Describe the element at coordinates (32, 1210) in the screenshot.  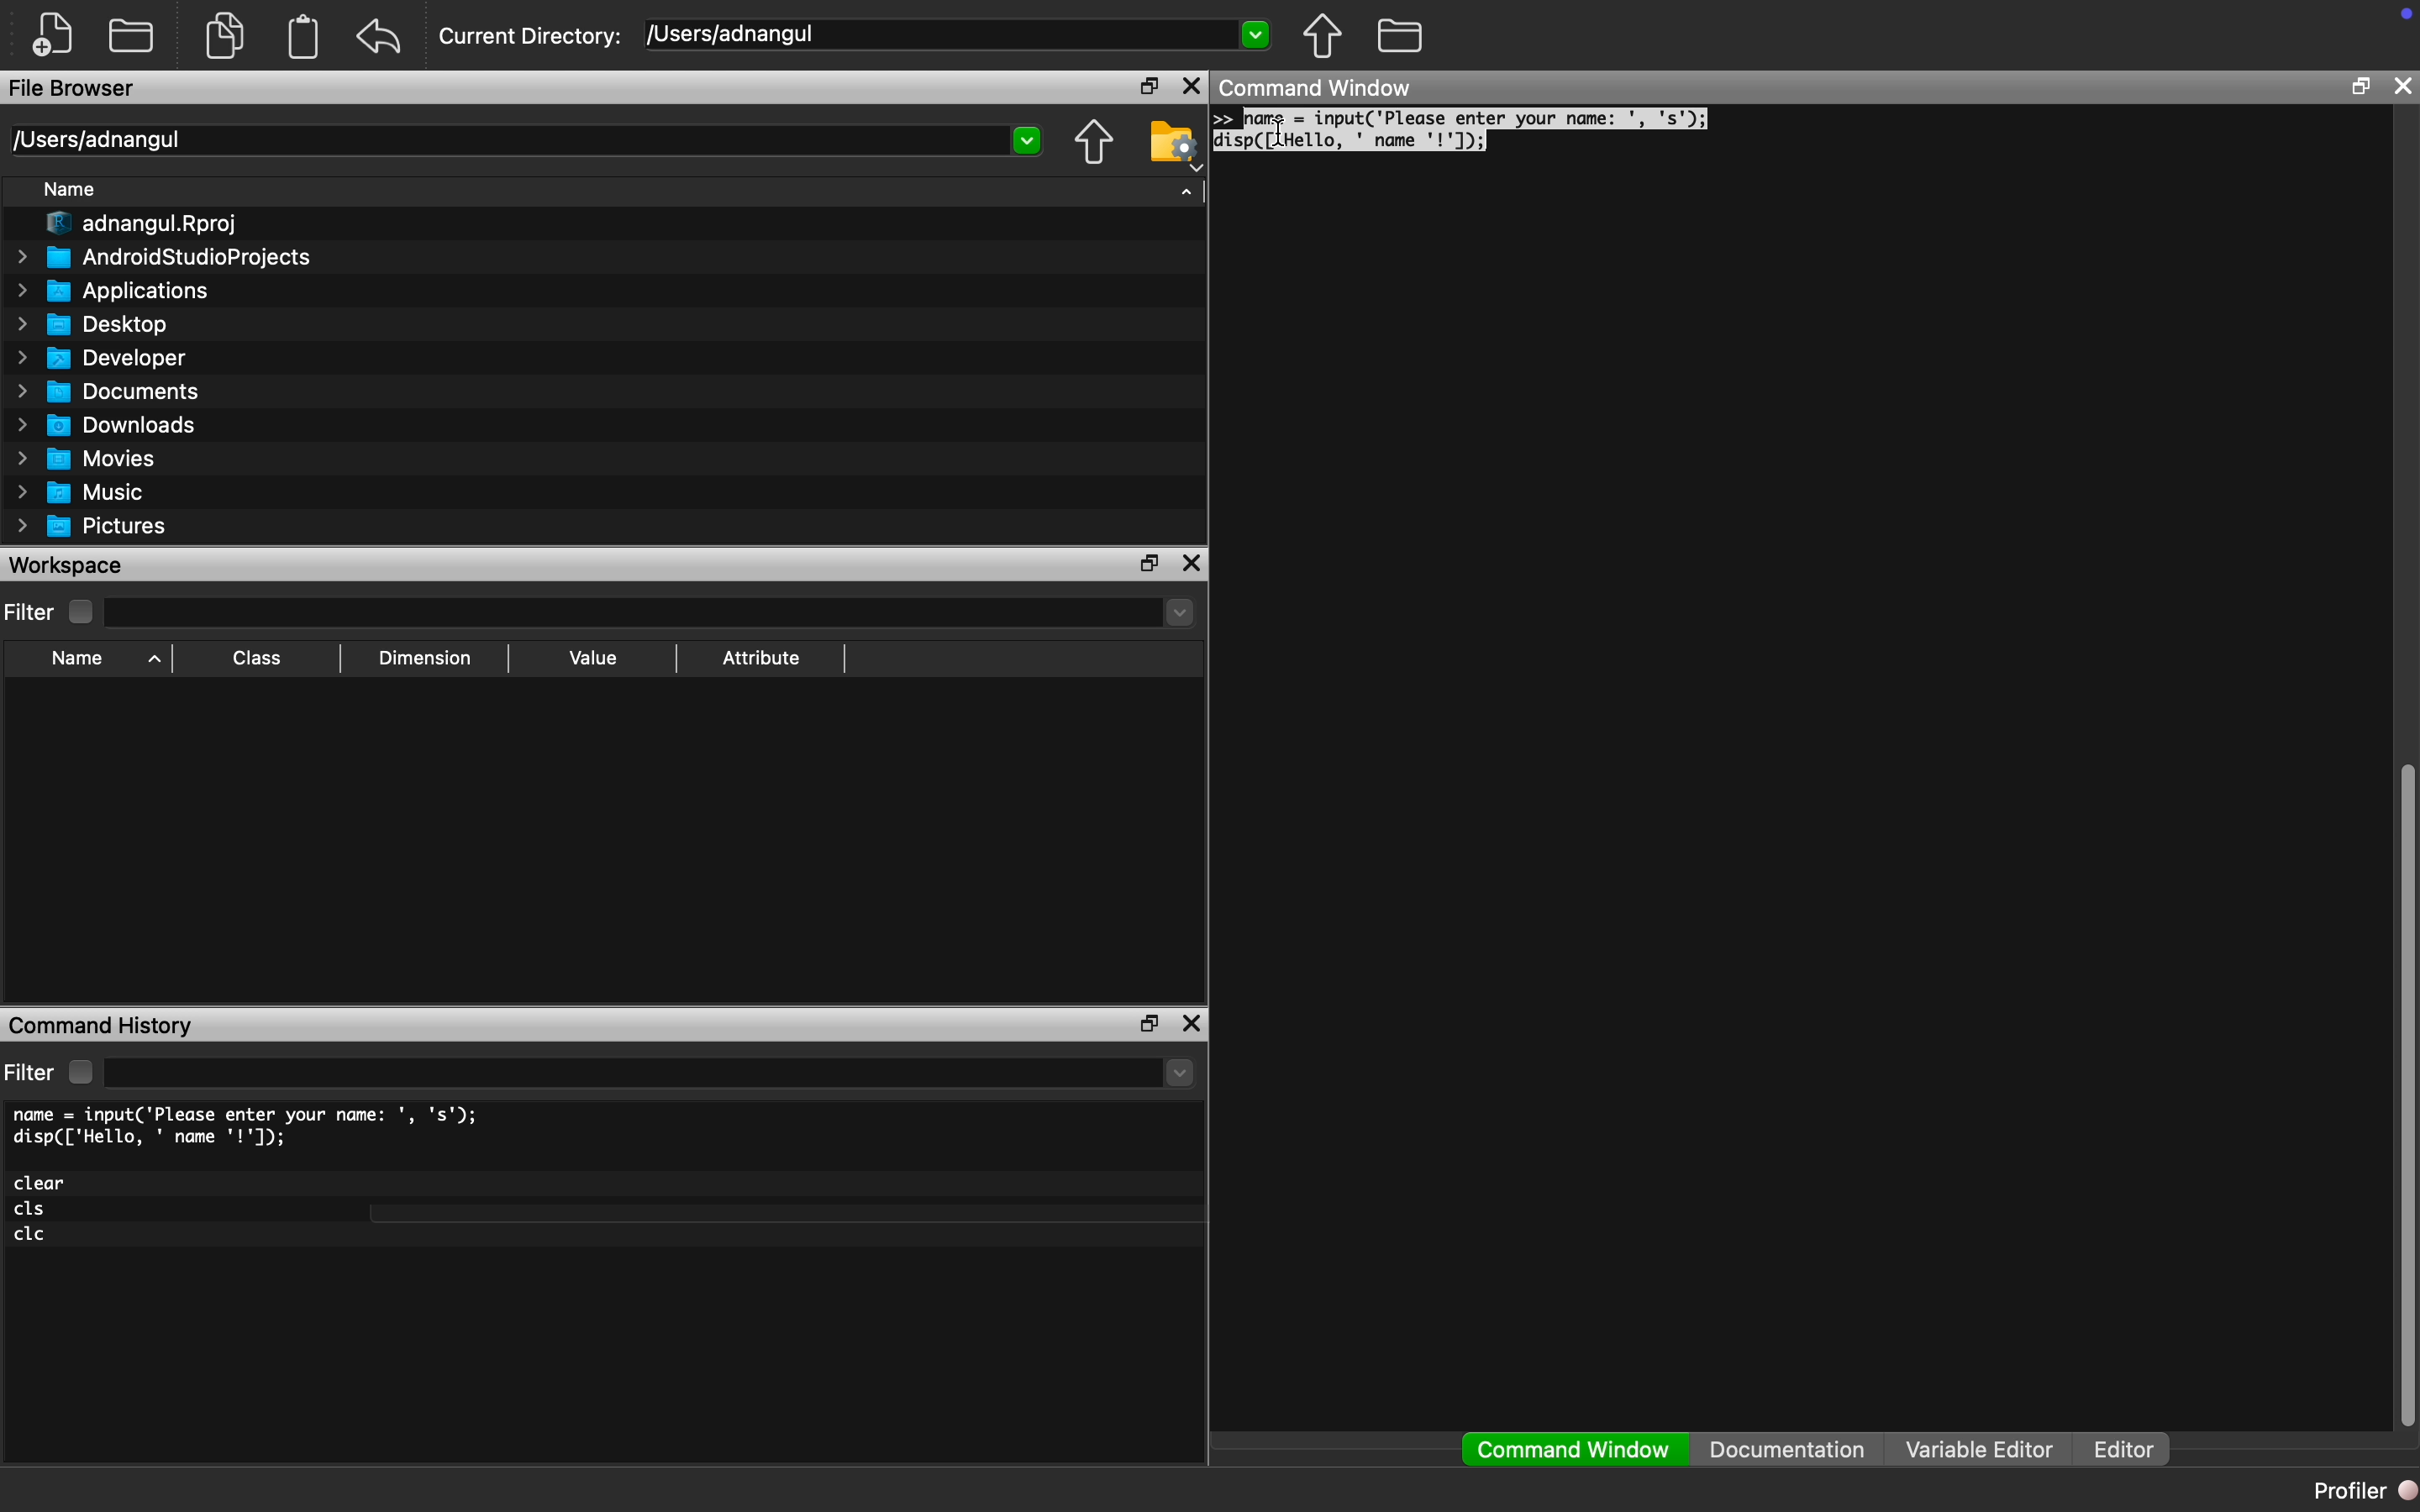
I see `cls` at that location.